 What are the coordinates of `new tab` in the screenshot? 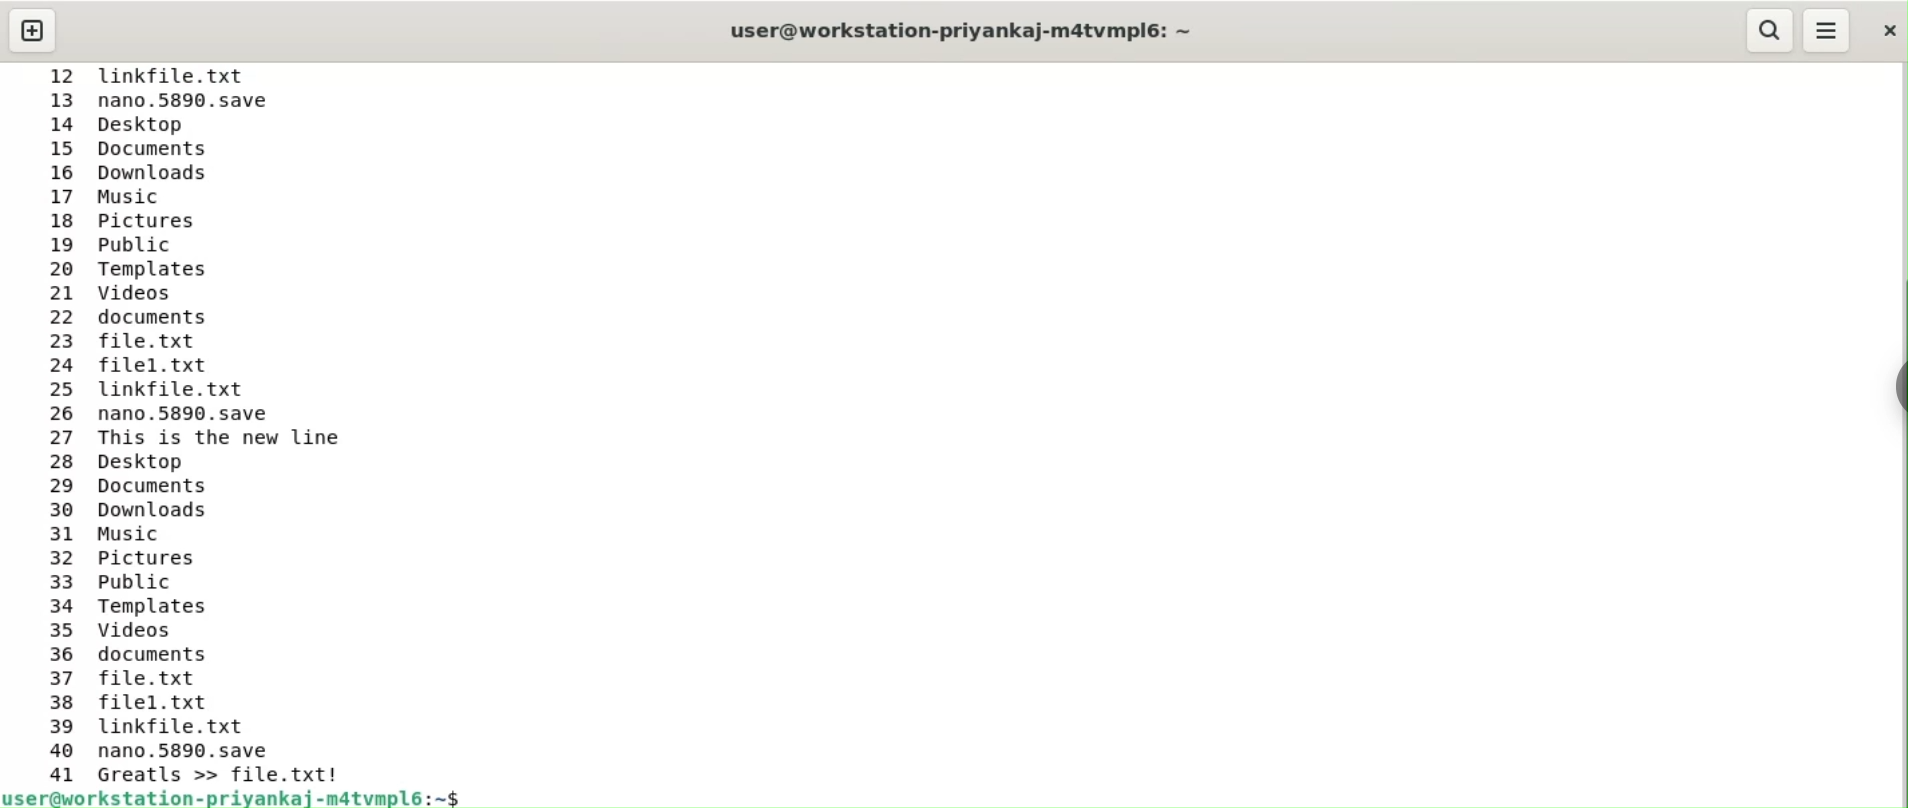 It's located at (33, 29).